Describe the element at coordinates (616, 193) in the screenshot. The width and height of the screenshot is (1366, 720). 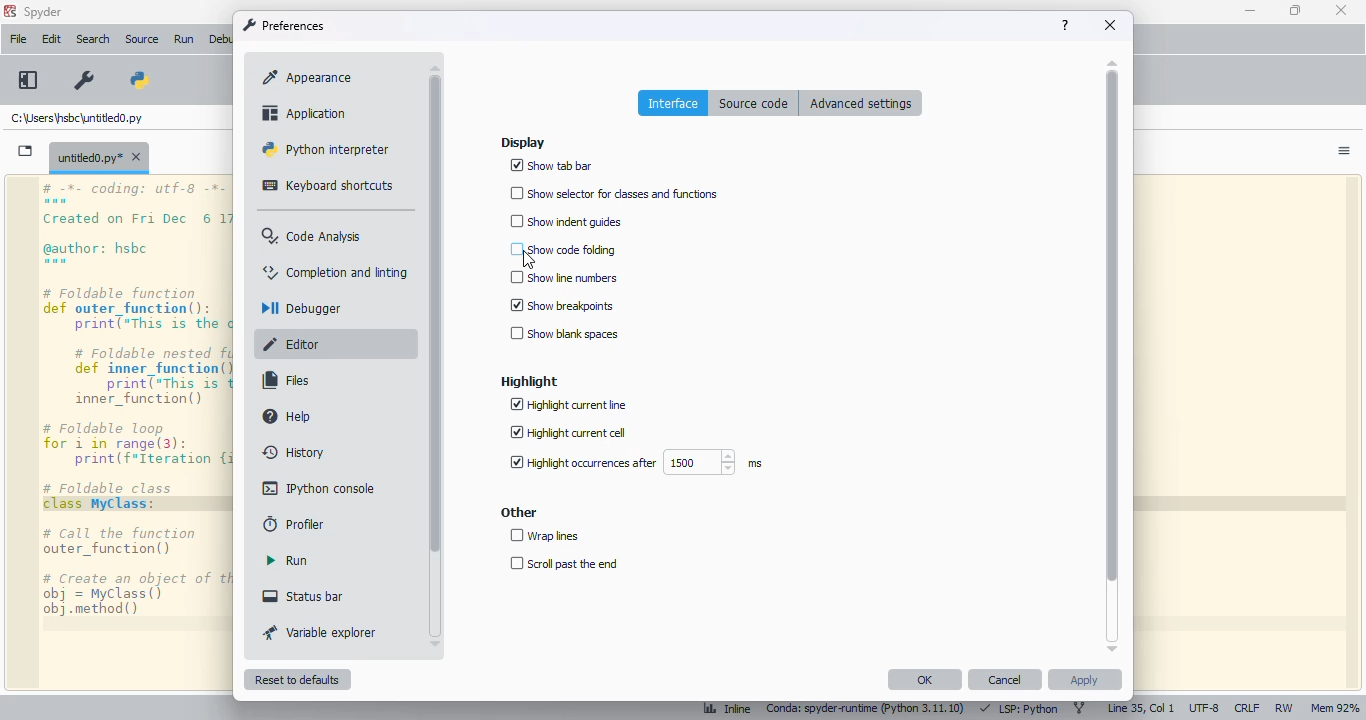
I see `show selector for classes and functions` at that location.